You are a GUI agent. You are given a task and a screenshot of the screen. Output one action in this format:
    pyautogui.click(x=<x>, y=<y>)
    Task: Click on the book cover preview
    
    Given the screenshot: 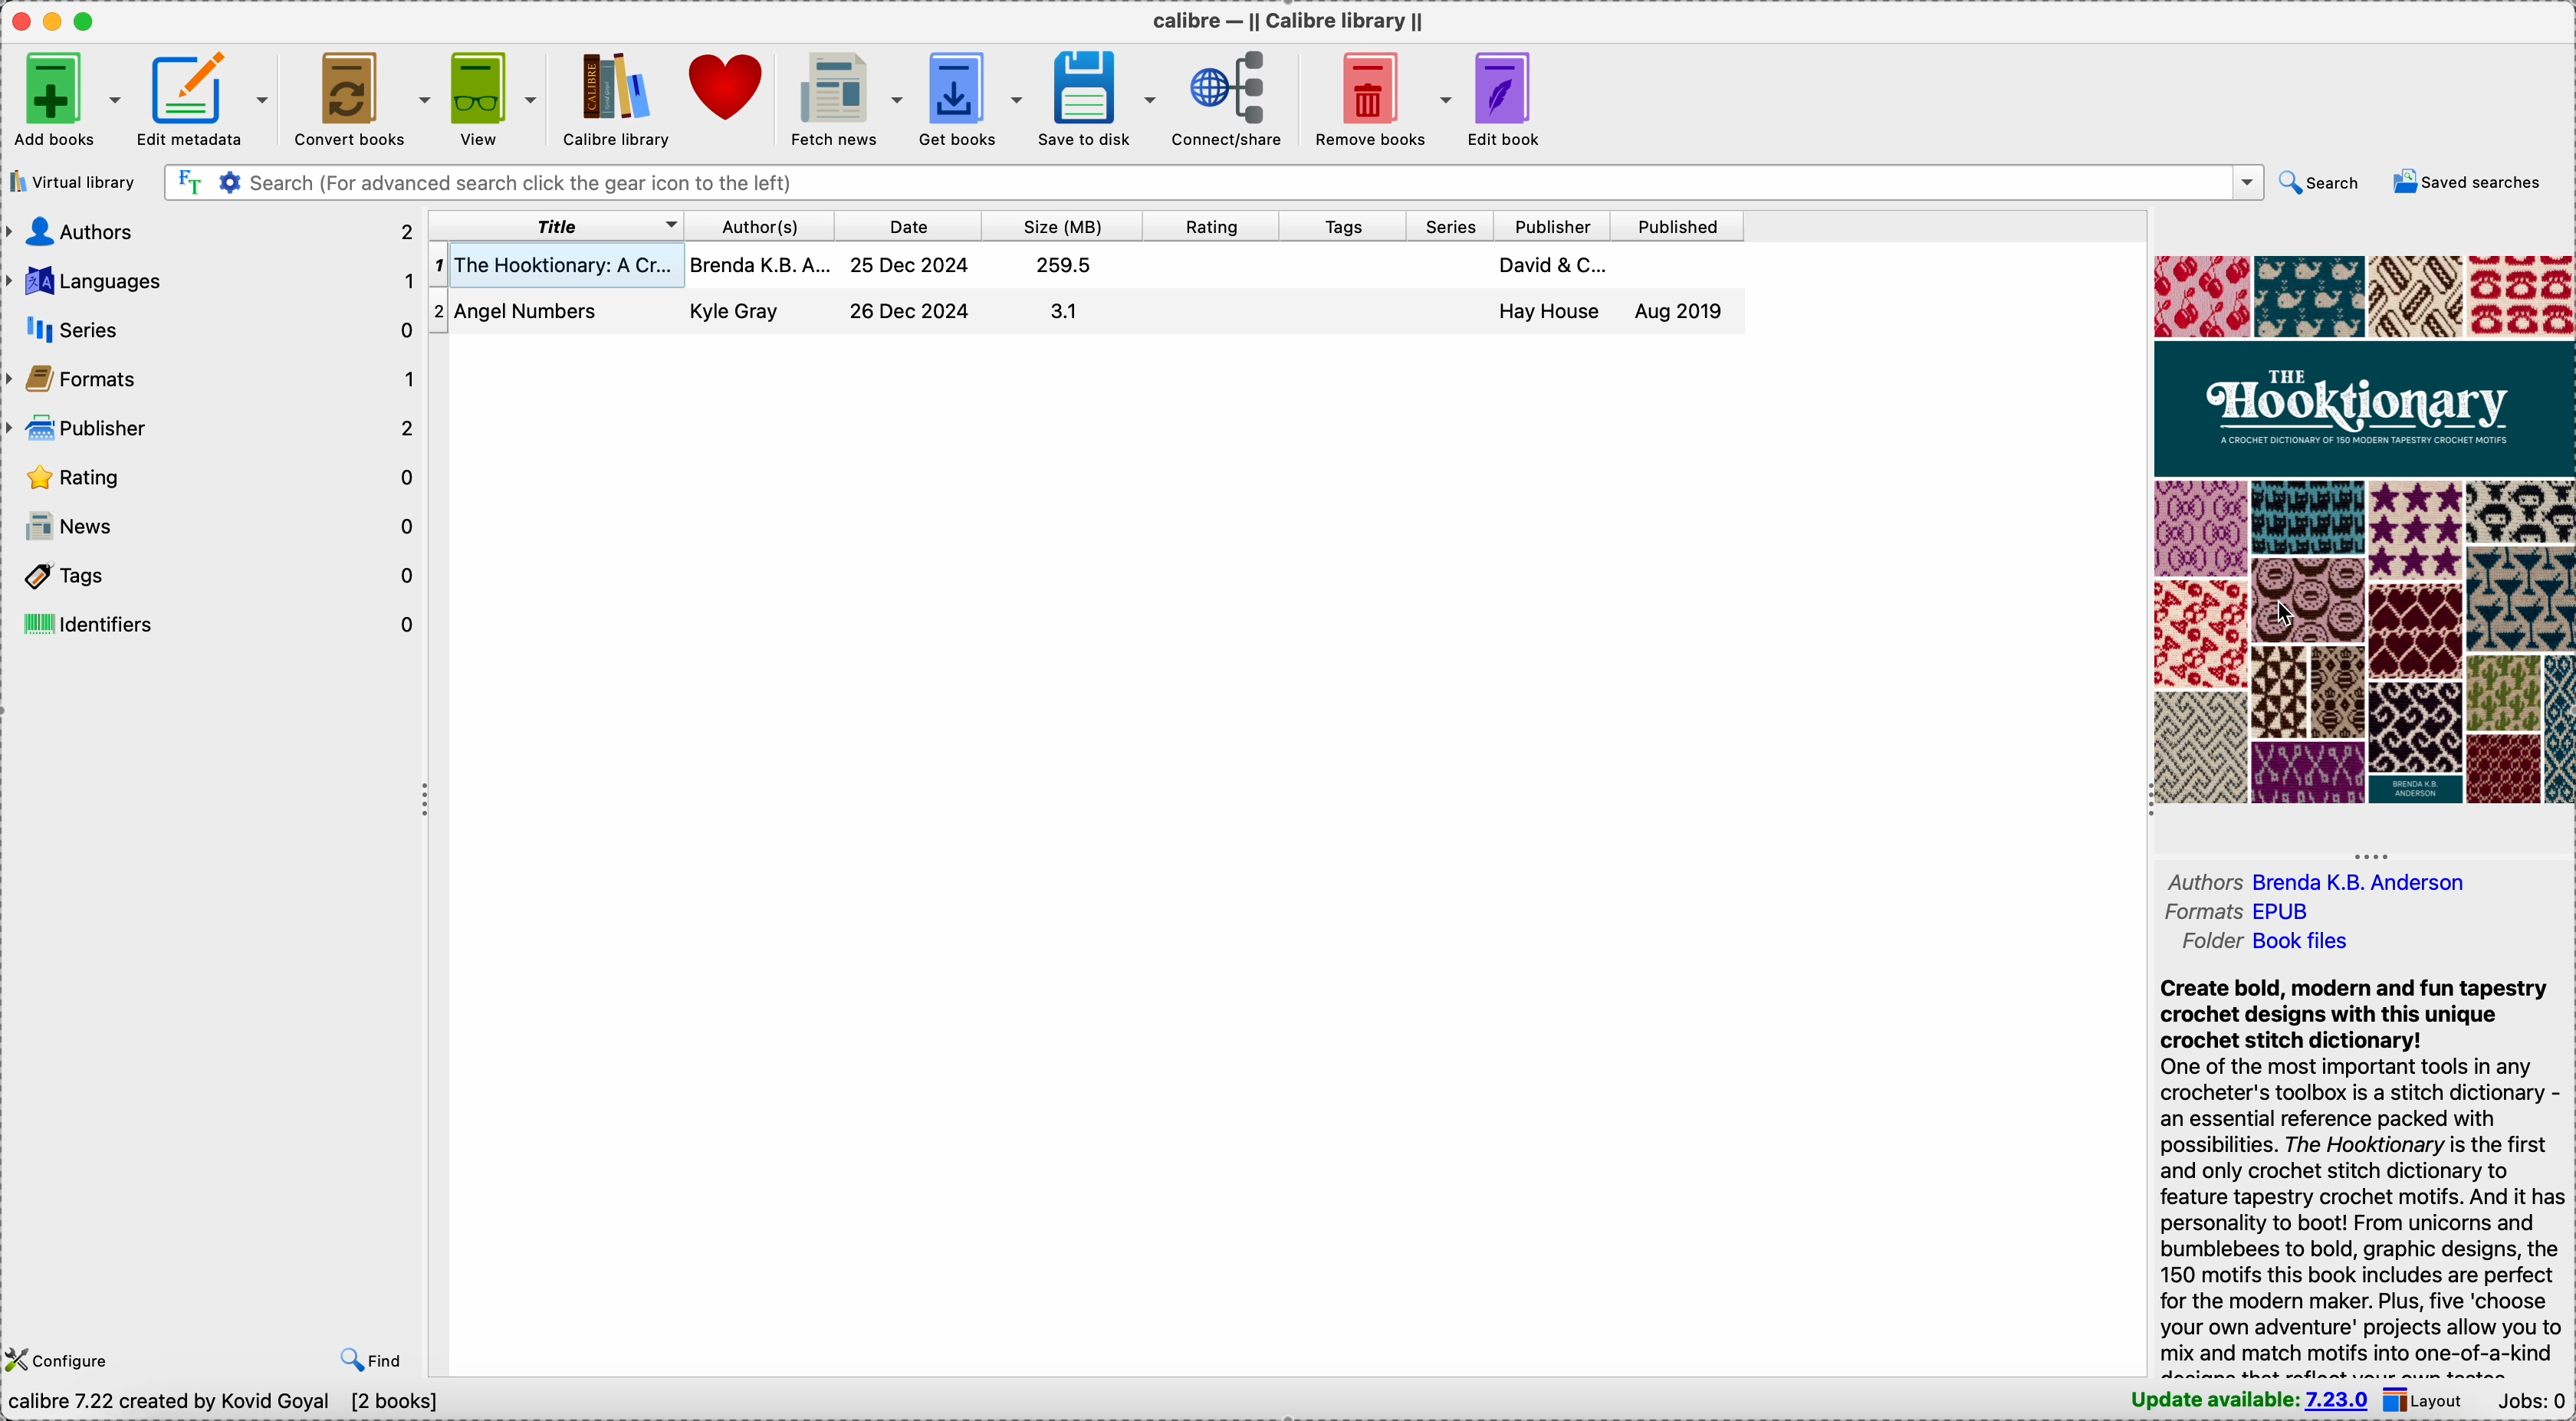 What is the action you would take?
    pyautogui.click(x=2364, y=528)
    